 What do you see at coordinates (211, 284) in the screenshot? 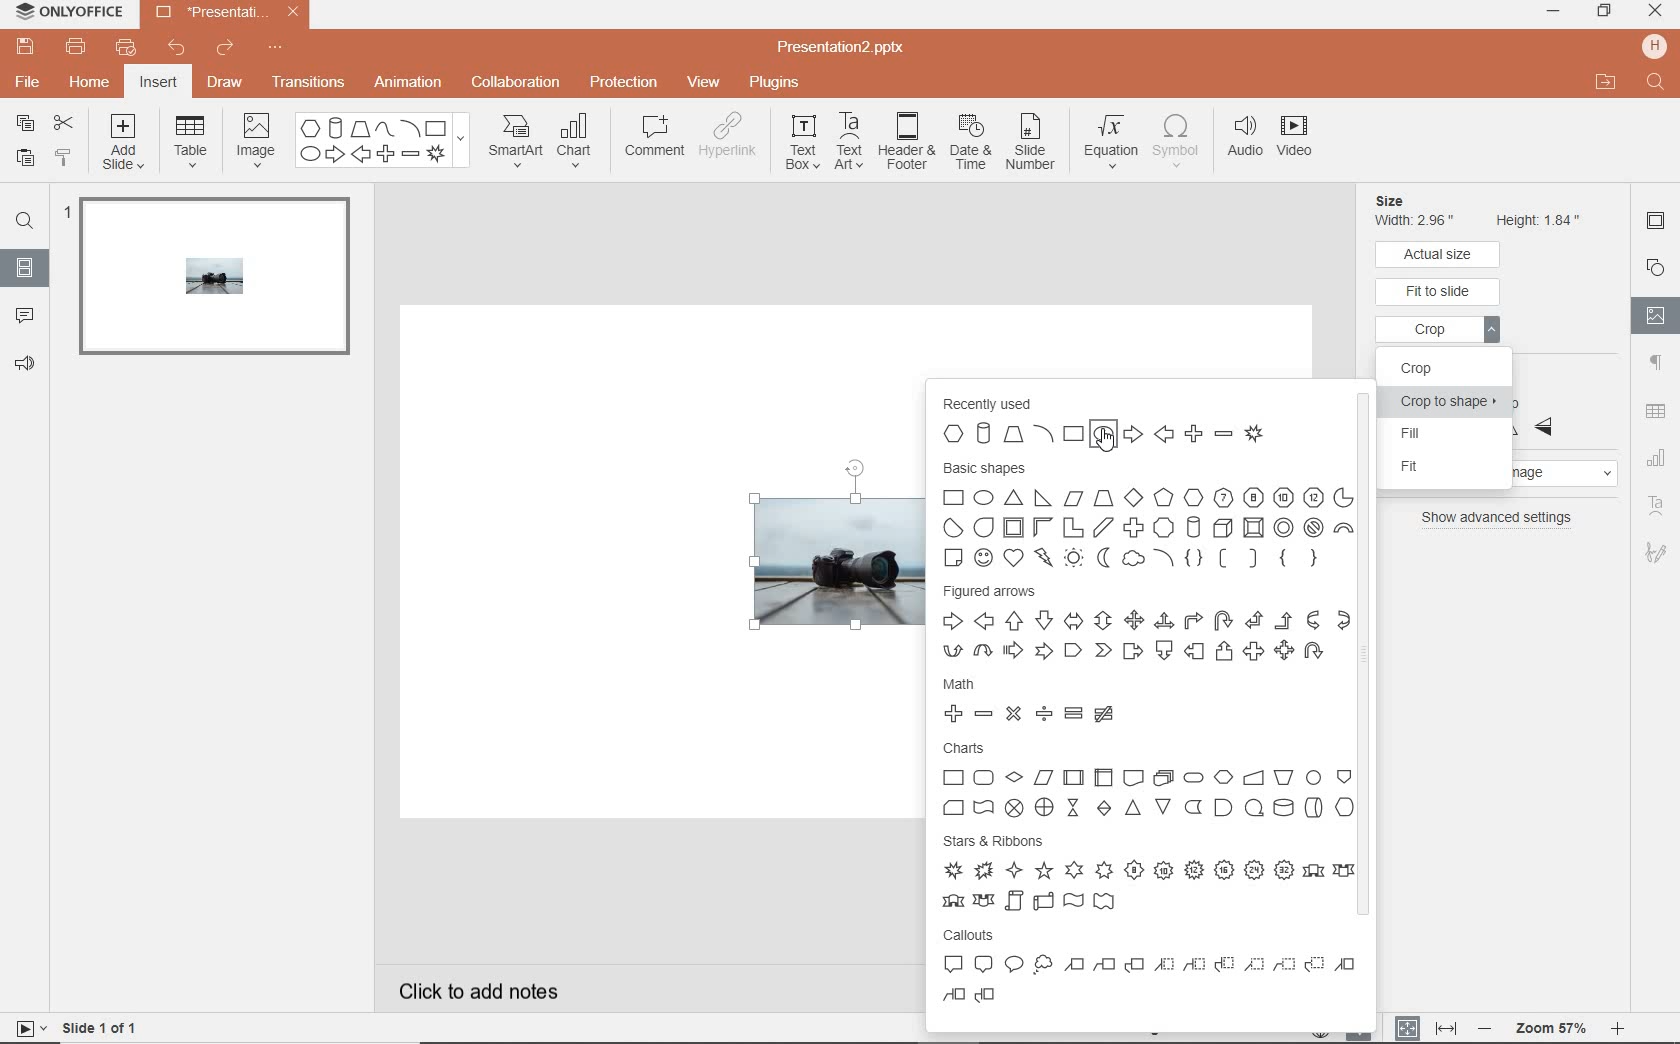
I see `slide` at bounding box center [211, 284].